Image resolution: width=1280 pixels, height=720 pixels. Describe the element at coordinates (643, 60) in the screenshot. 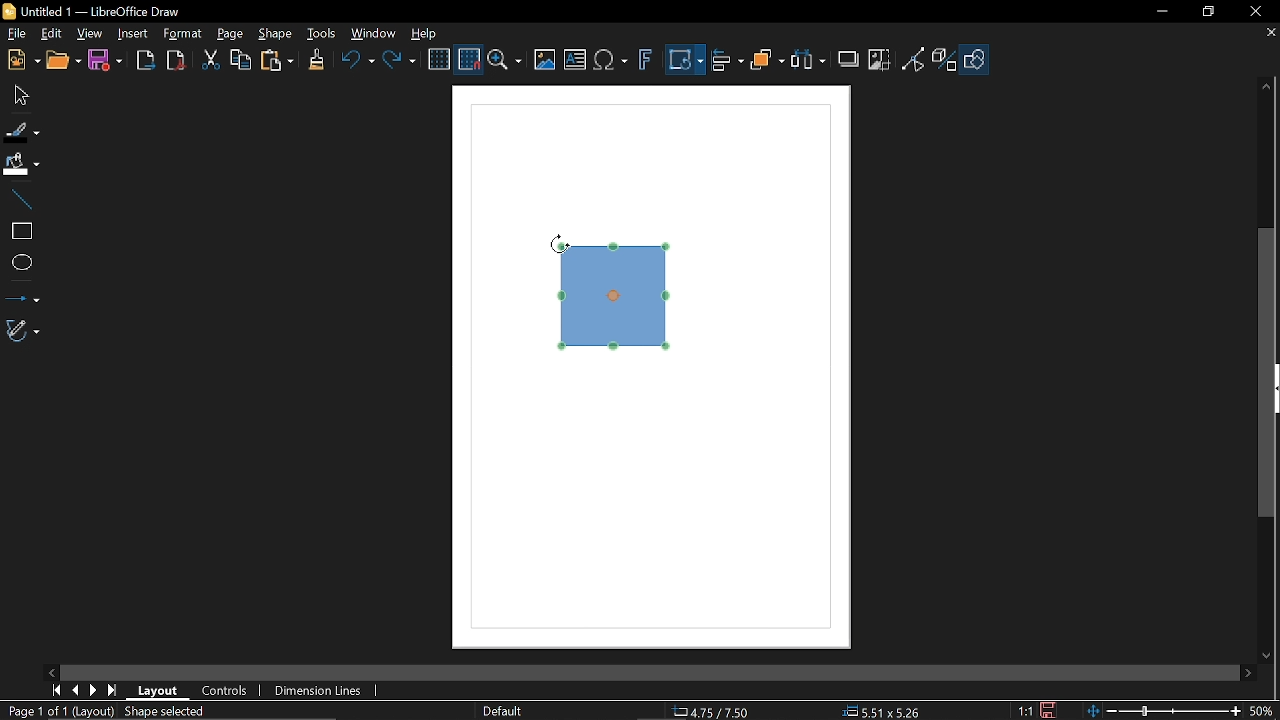

I see `insert fontwork` at that location.